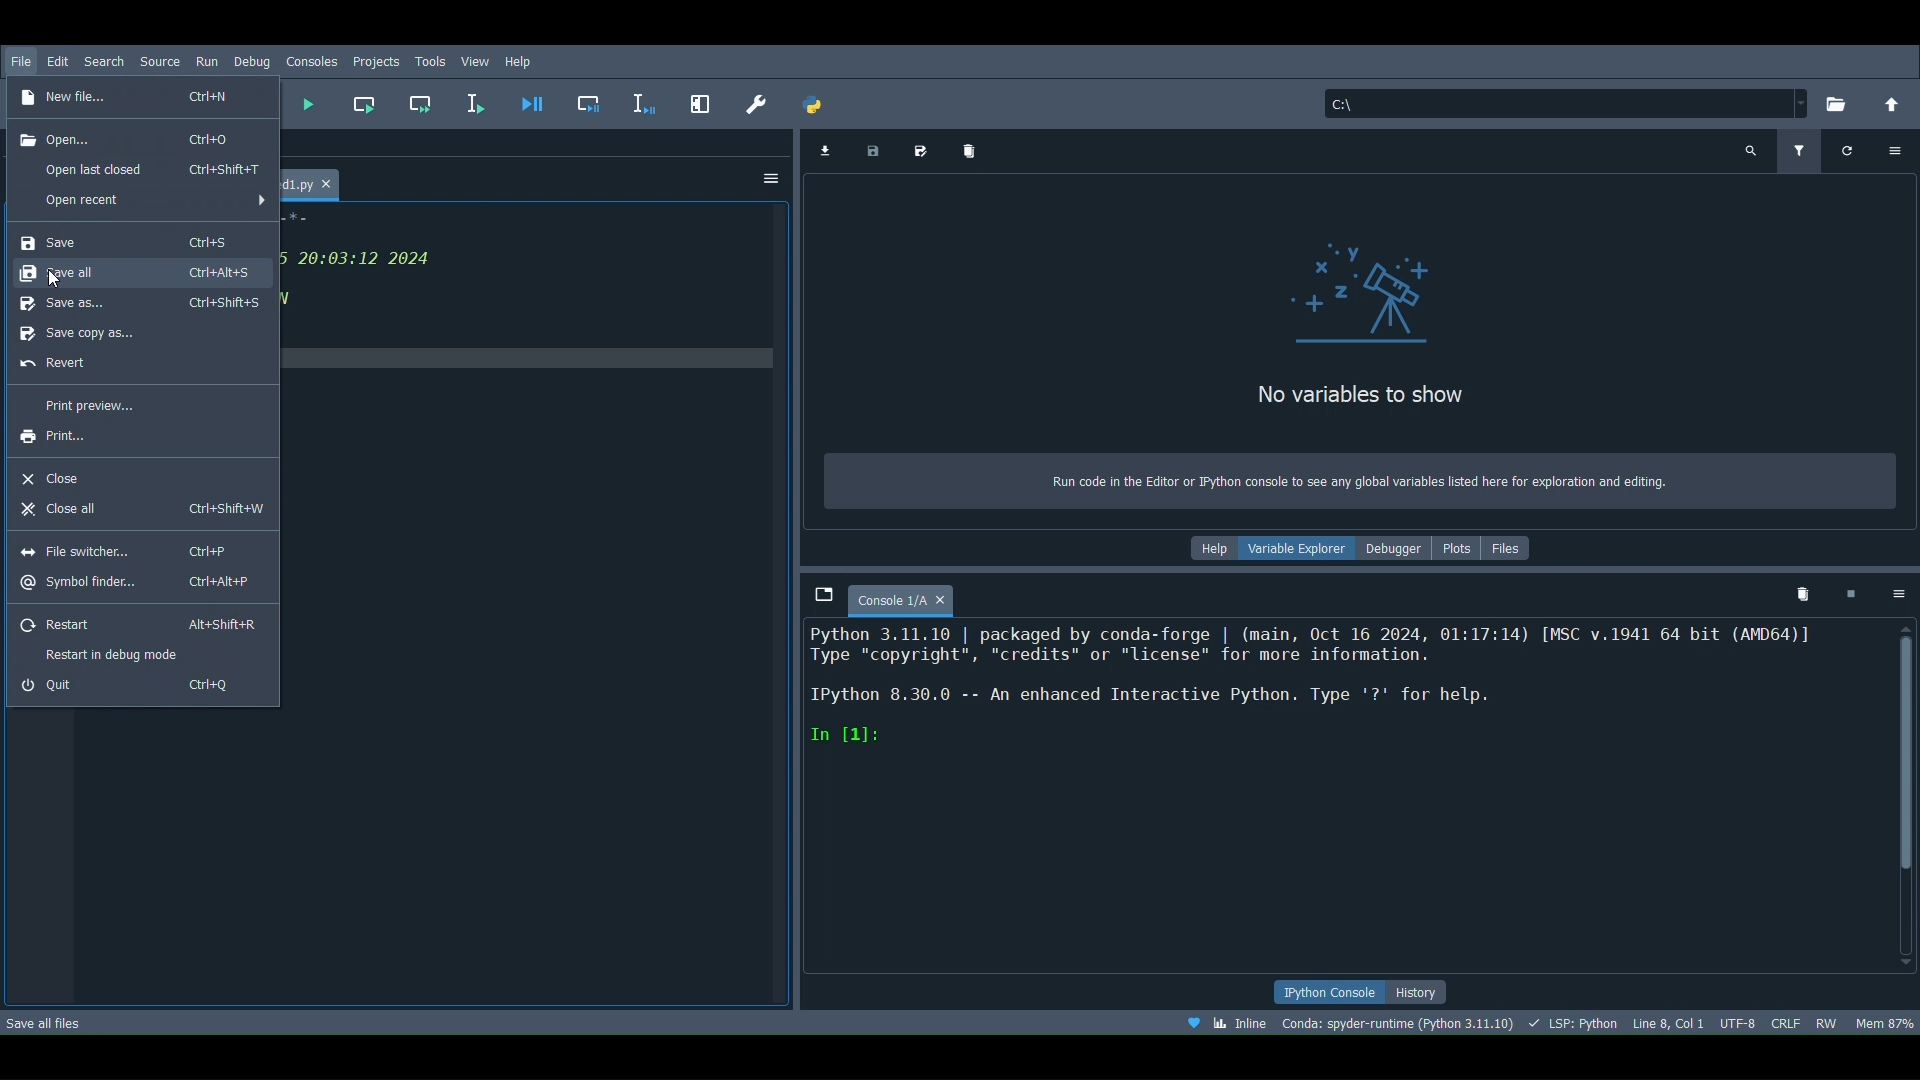 The width and height of the screenshot is (1920, 1080). Describe the element at coordinates (60, 56) in the screenshot. I see `Edit` at that location.